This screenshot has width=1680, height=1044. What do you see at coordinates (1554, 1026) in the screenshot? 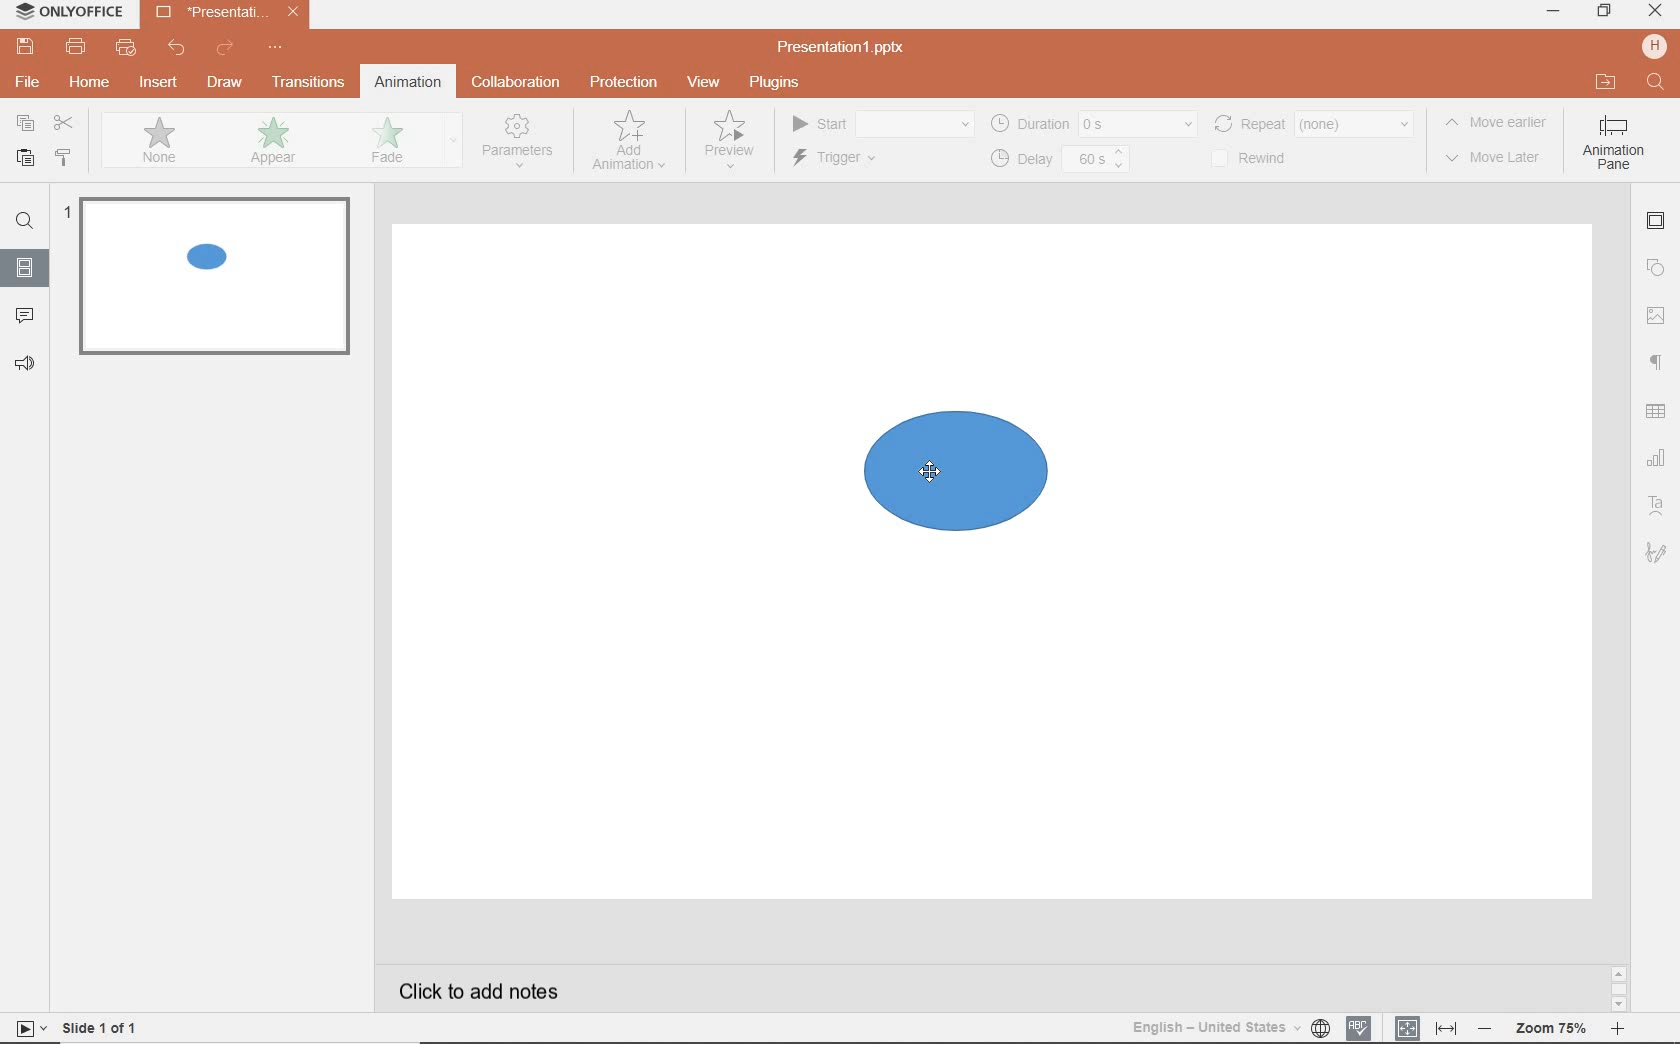
I see `zoom` at bounding box center [1554, 1026].